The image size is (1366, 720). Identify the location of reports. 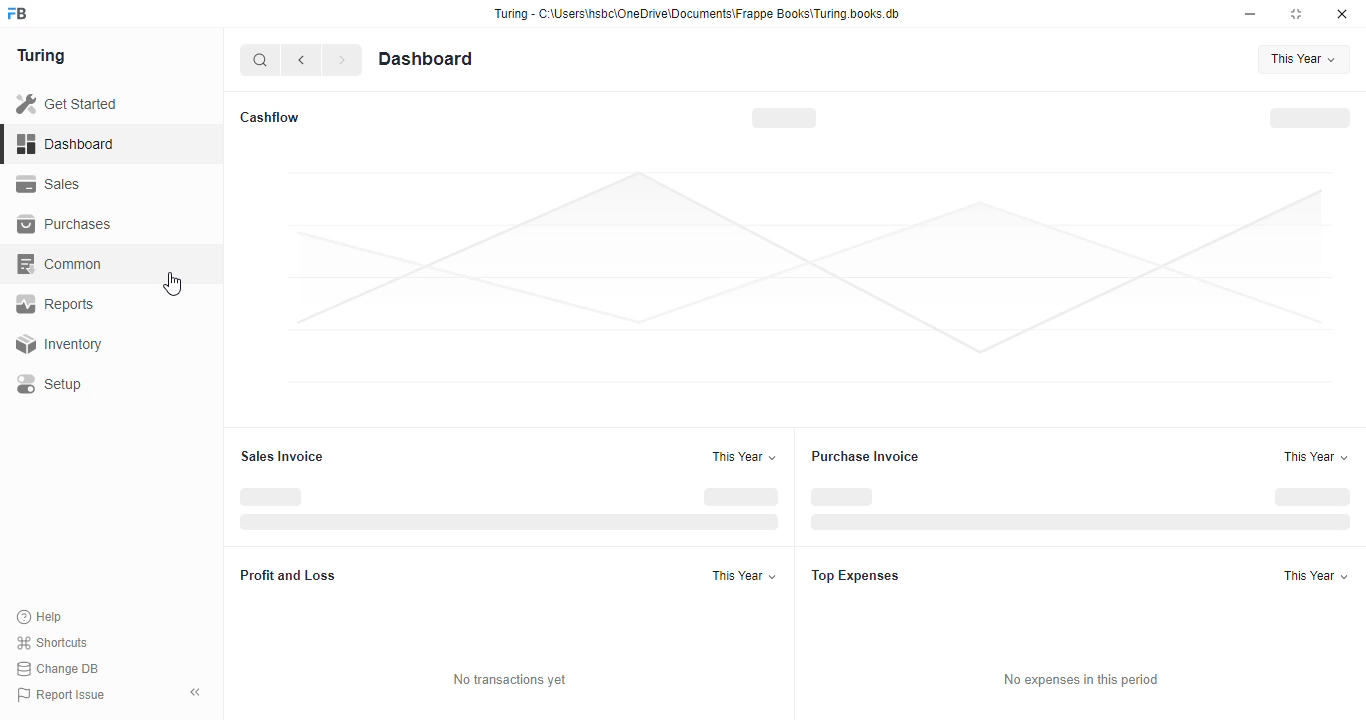
(56, 304).